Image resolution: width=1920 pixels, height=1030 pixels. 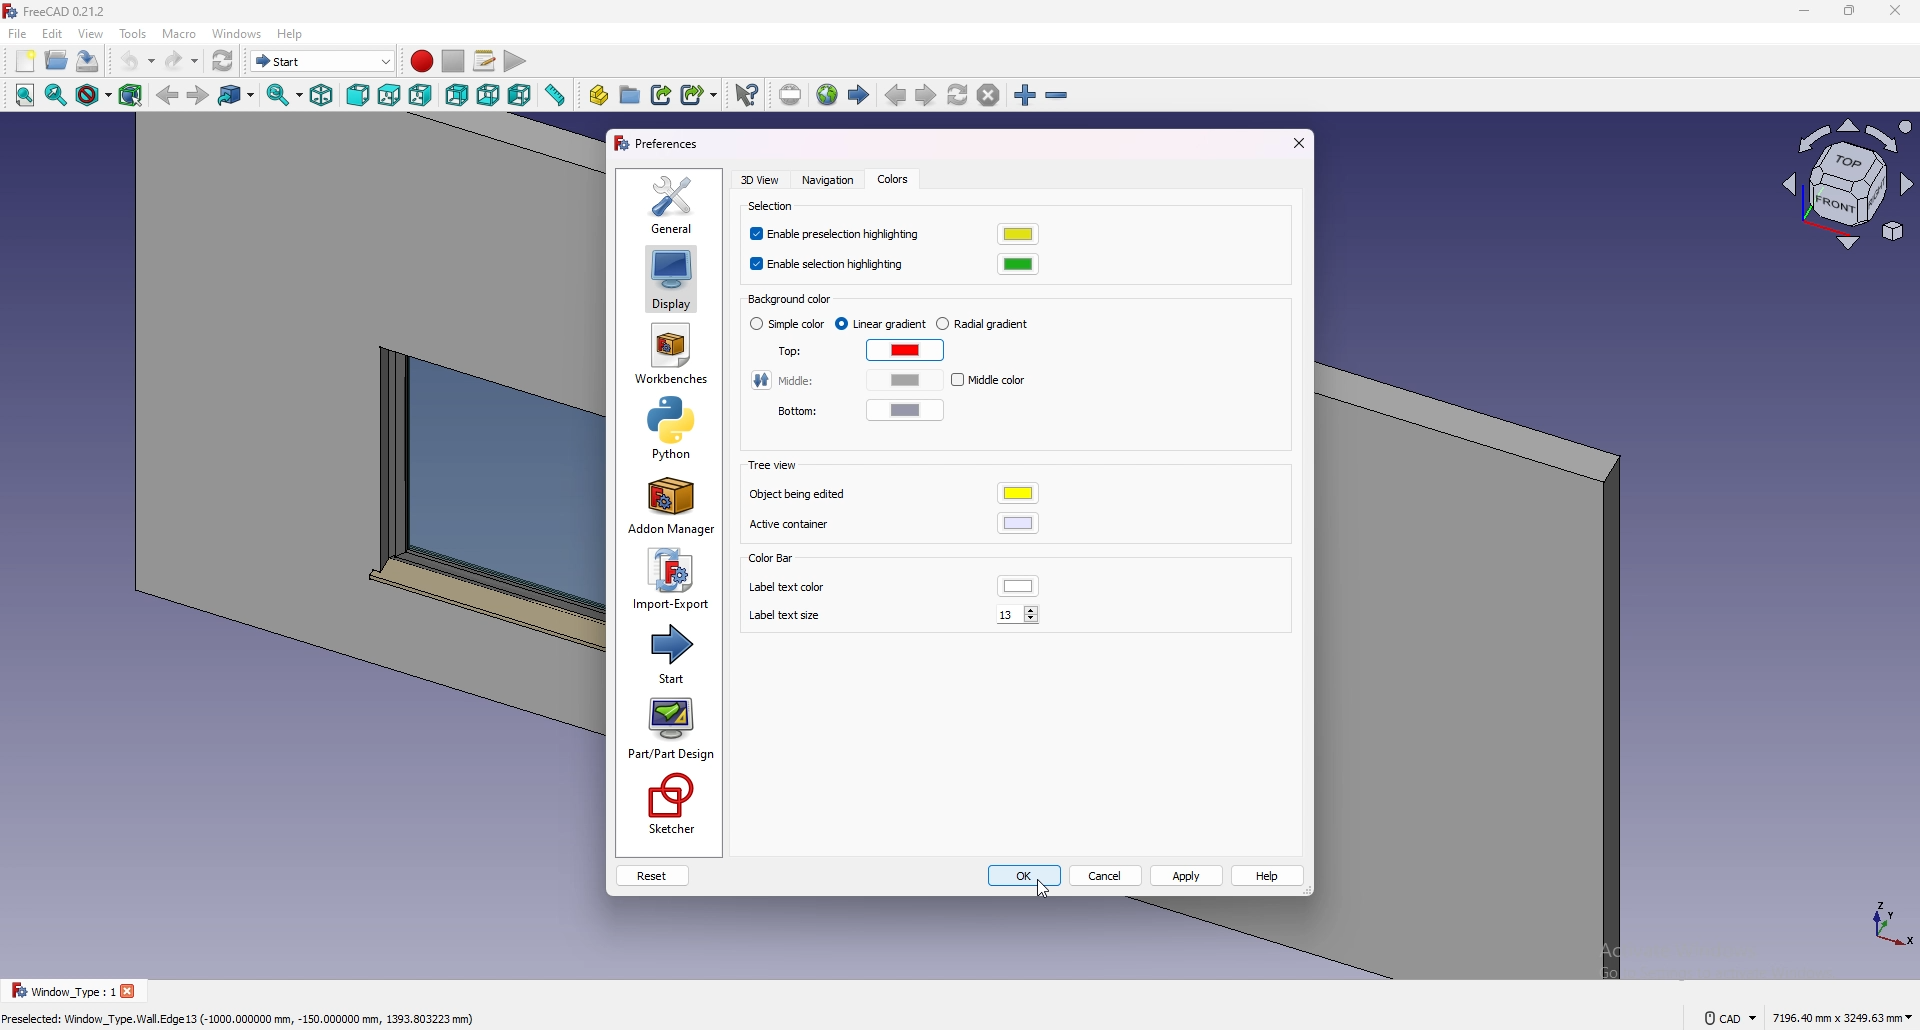 I want to click on enable selection highlighting, so click(x=830, y=265).